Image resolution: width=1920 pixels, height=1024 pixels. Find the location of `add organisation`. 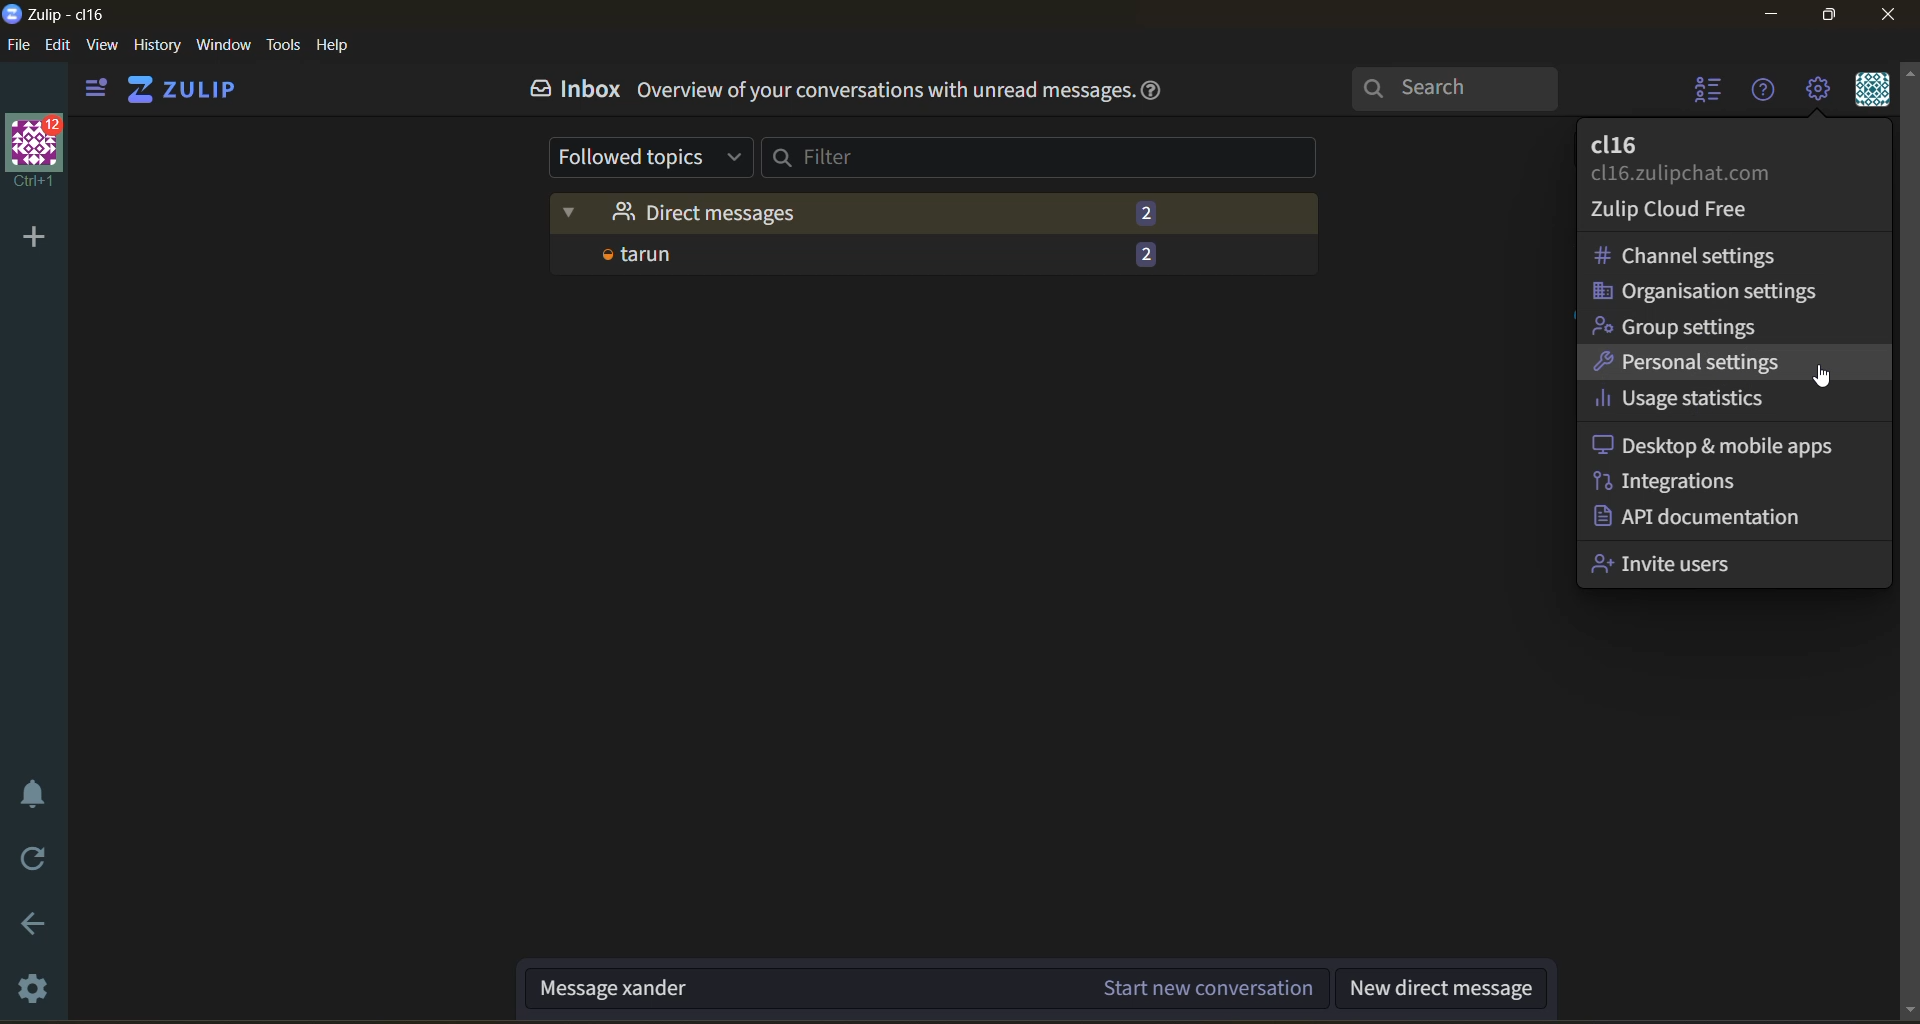

add organisation is located at coordinates (26, 233).